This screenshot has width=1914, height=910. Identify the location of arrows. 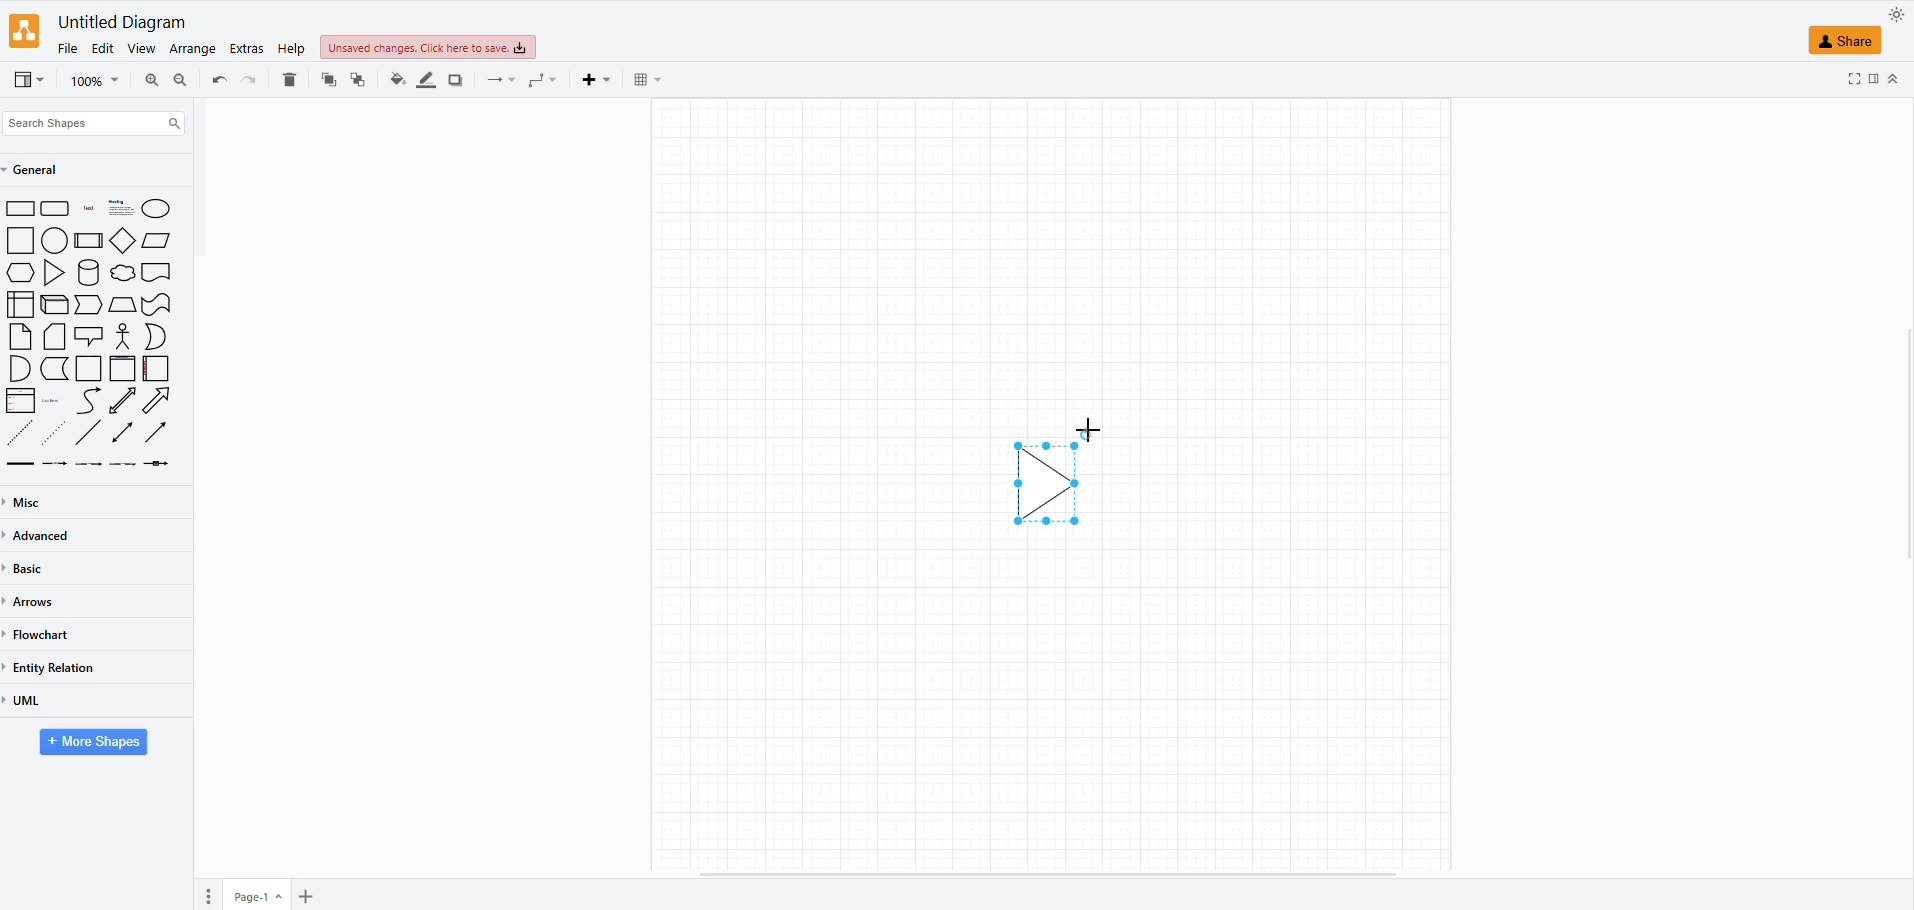
(39, 601).